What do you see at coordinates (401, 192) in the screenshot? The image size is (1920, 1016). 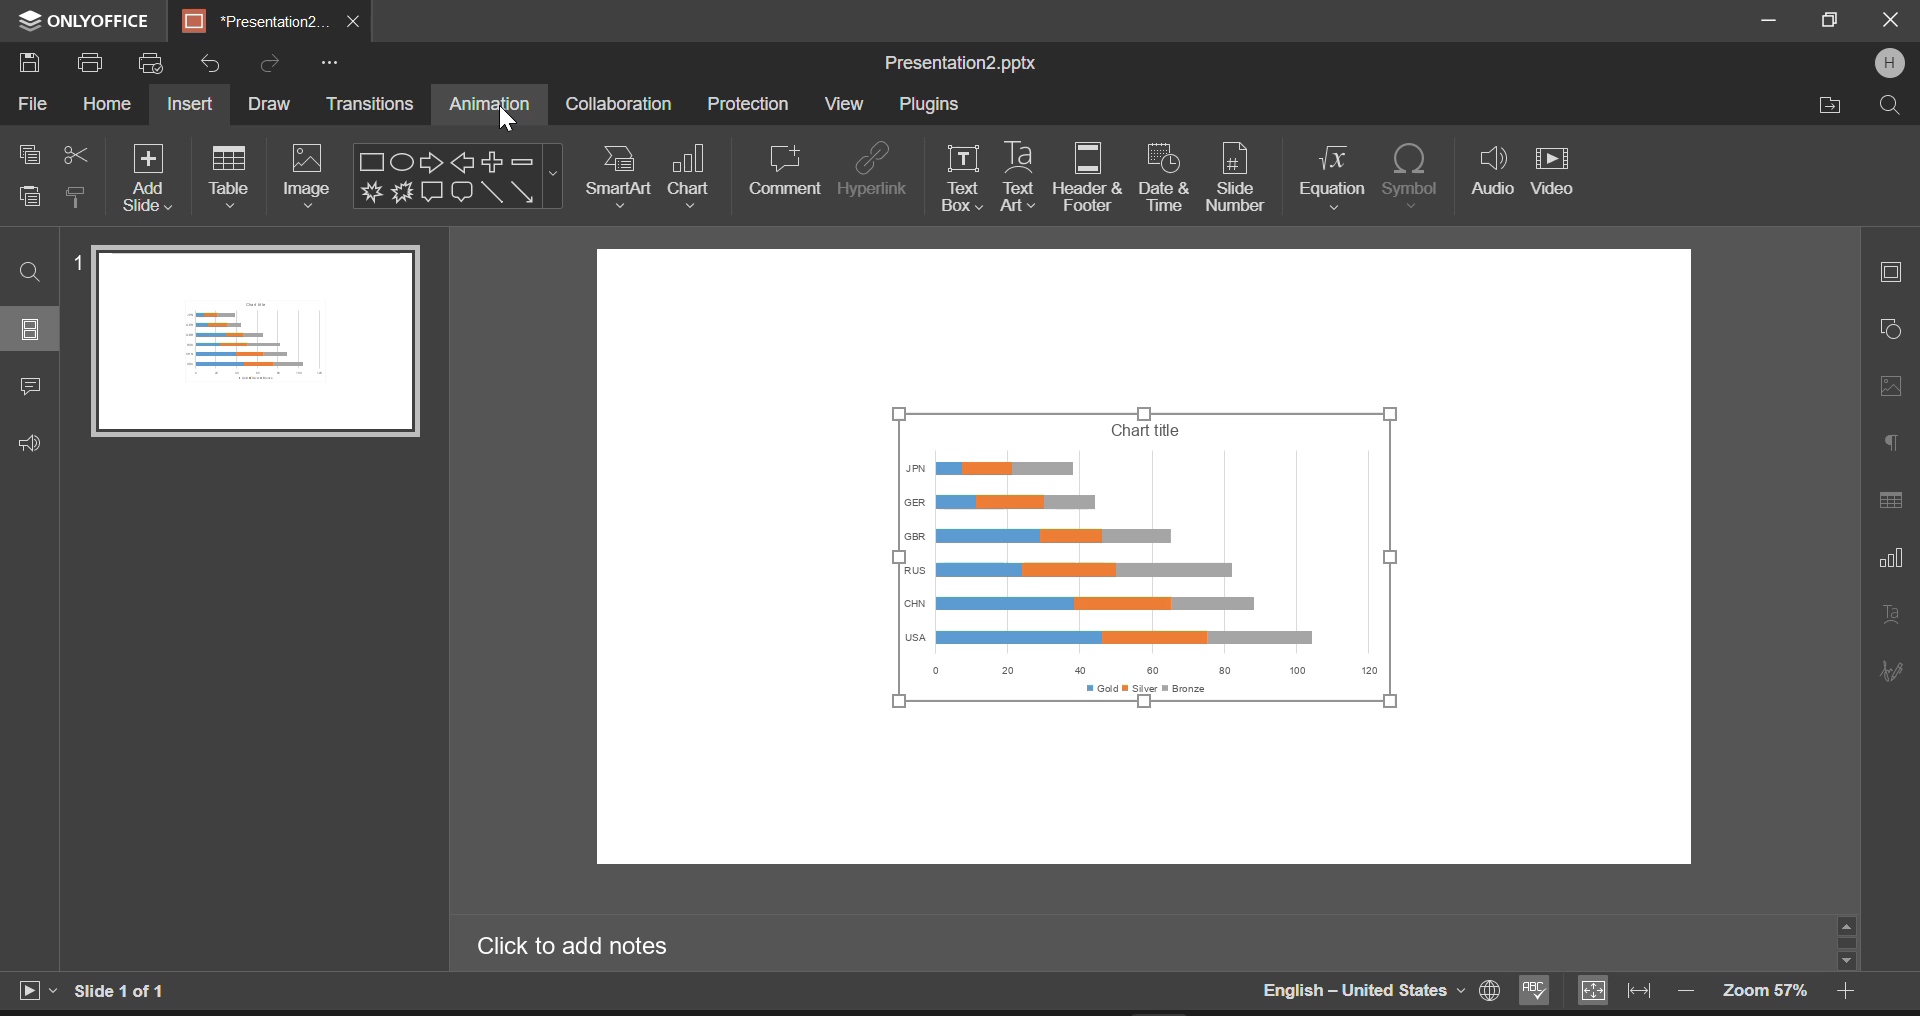 I see `Explosion 2` at bounding box center [401, 192].